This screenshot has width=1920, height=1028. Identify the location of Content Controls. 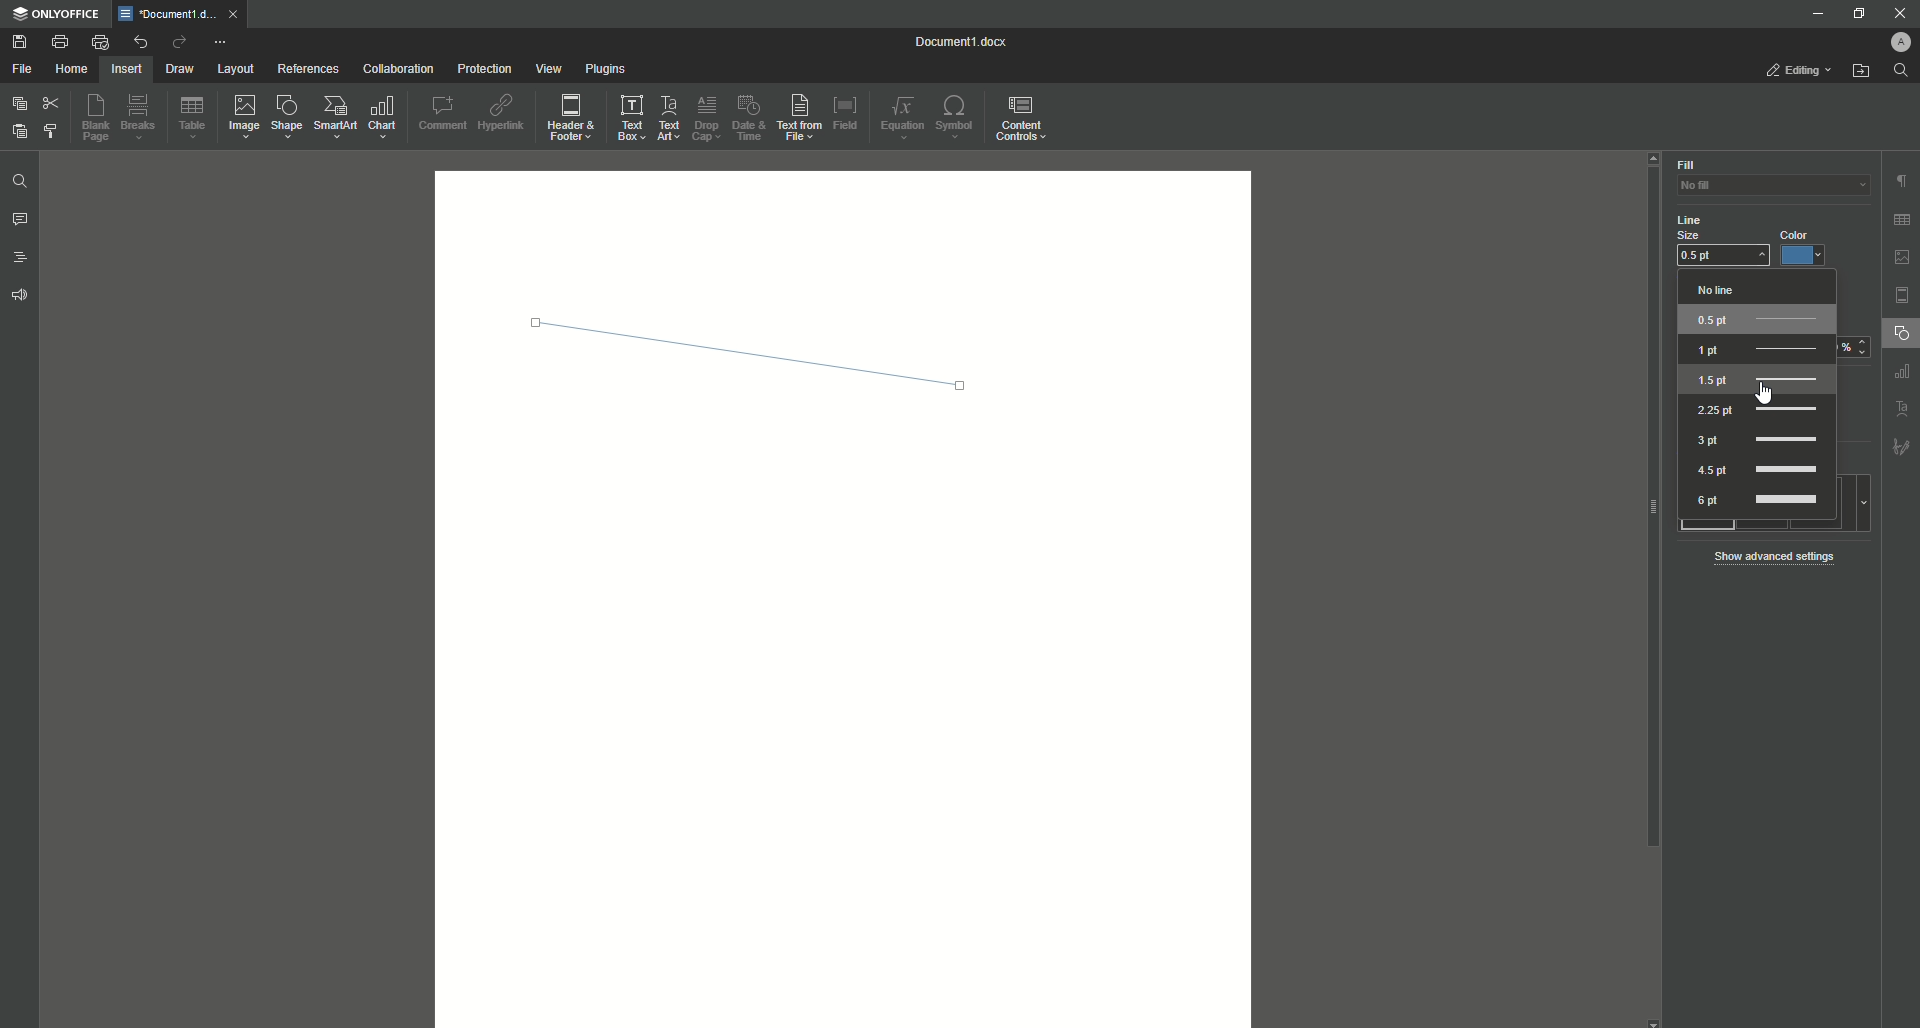
(1021, 119).